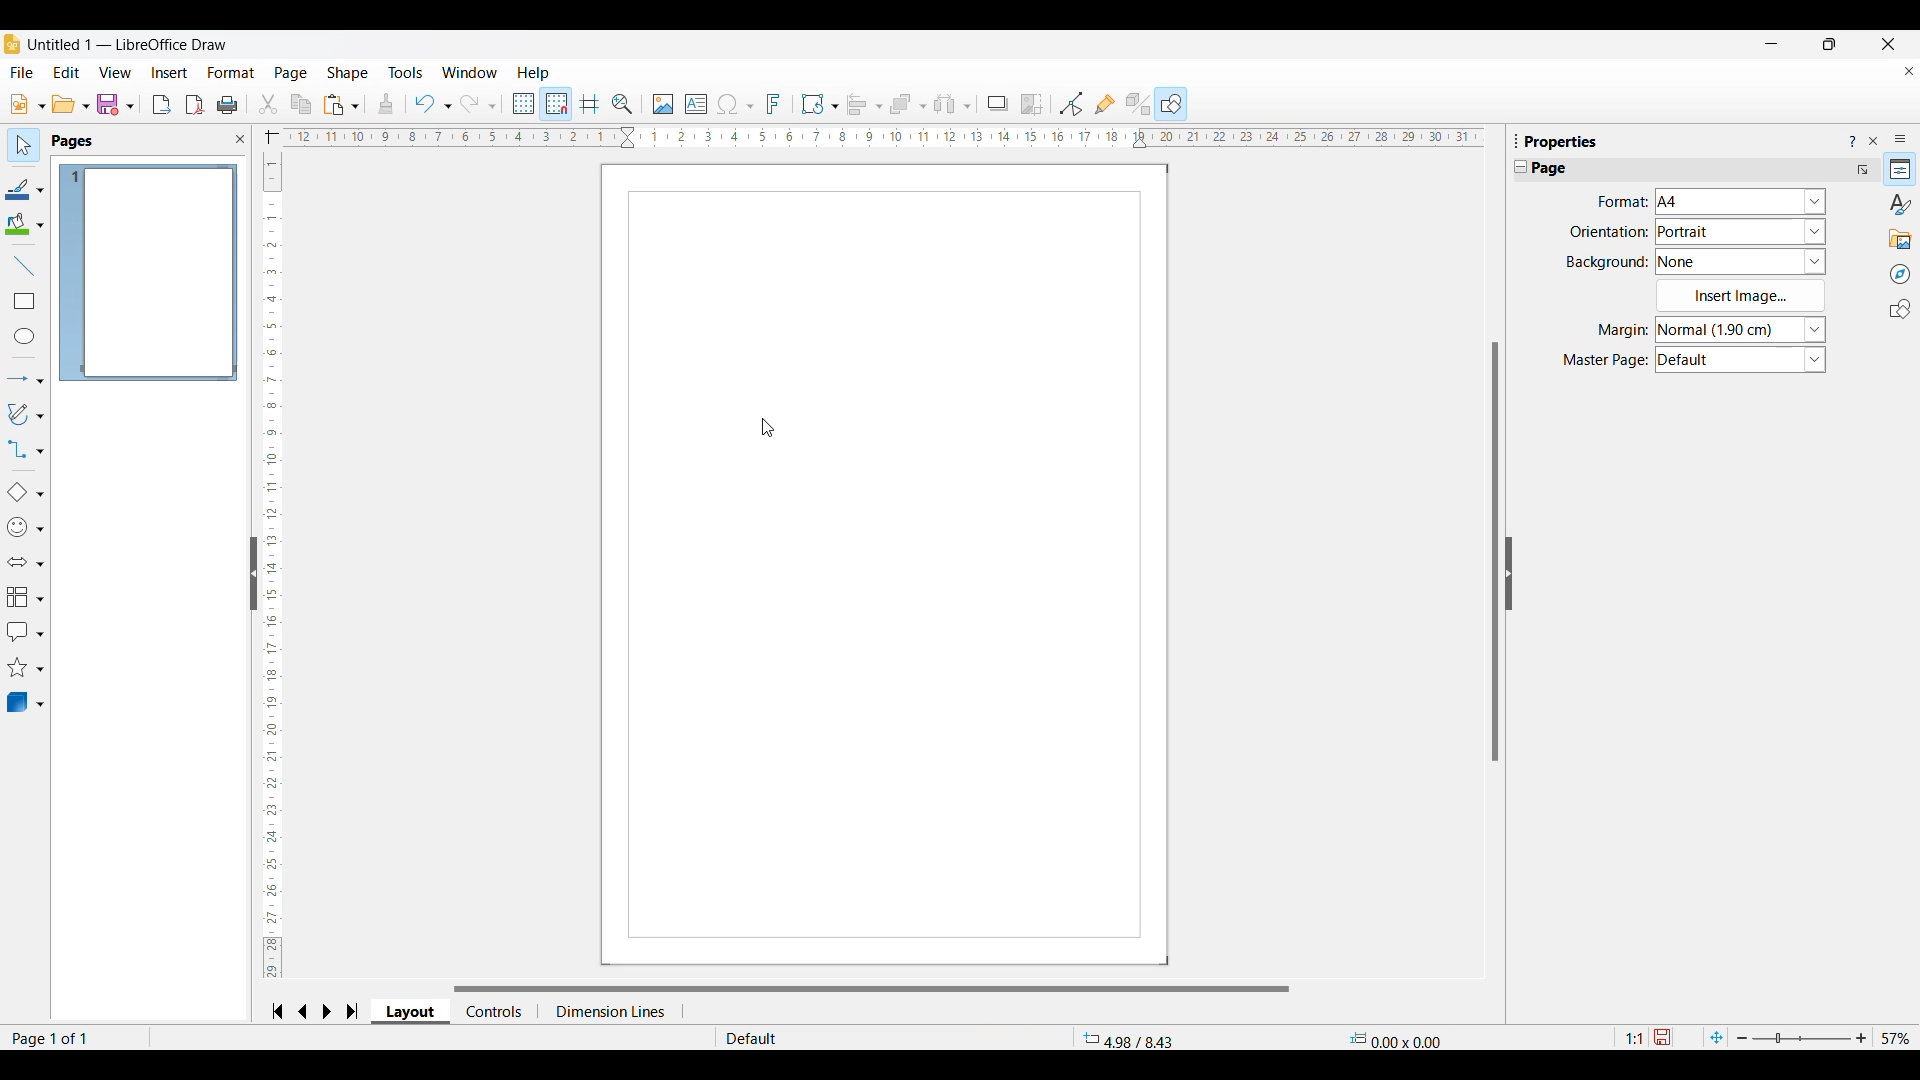  Describe the element at coordinates (26, 597) in the screenshot. I see `Flowchart options` at that location.